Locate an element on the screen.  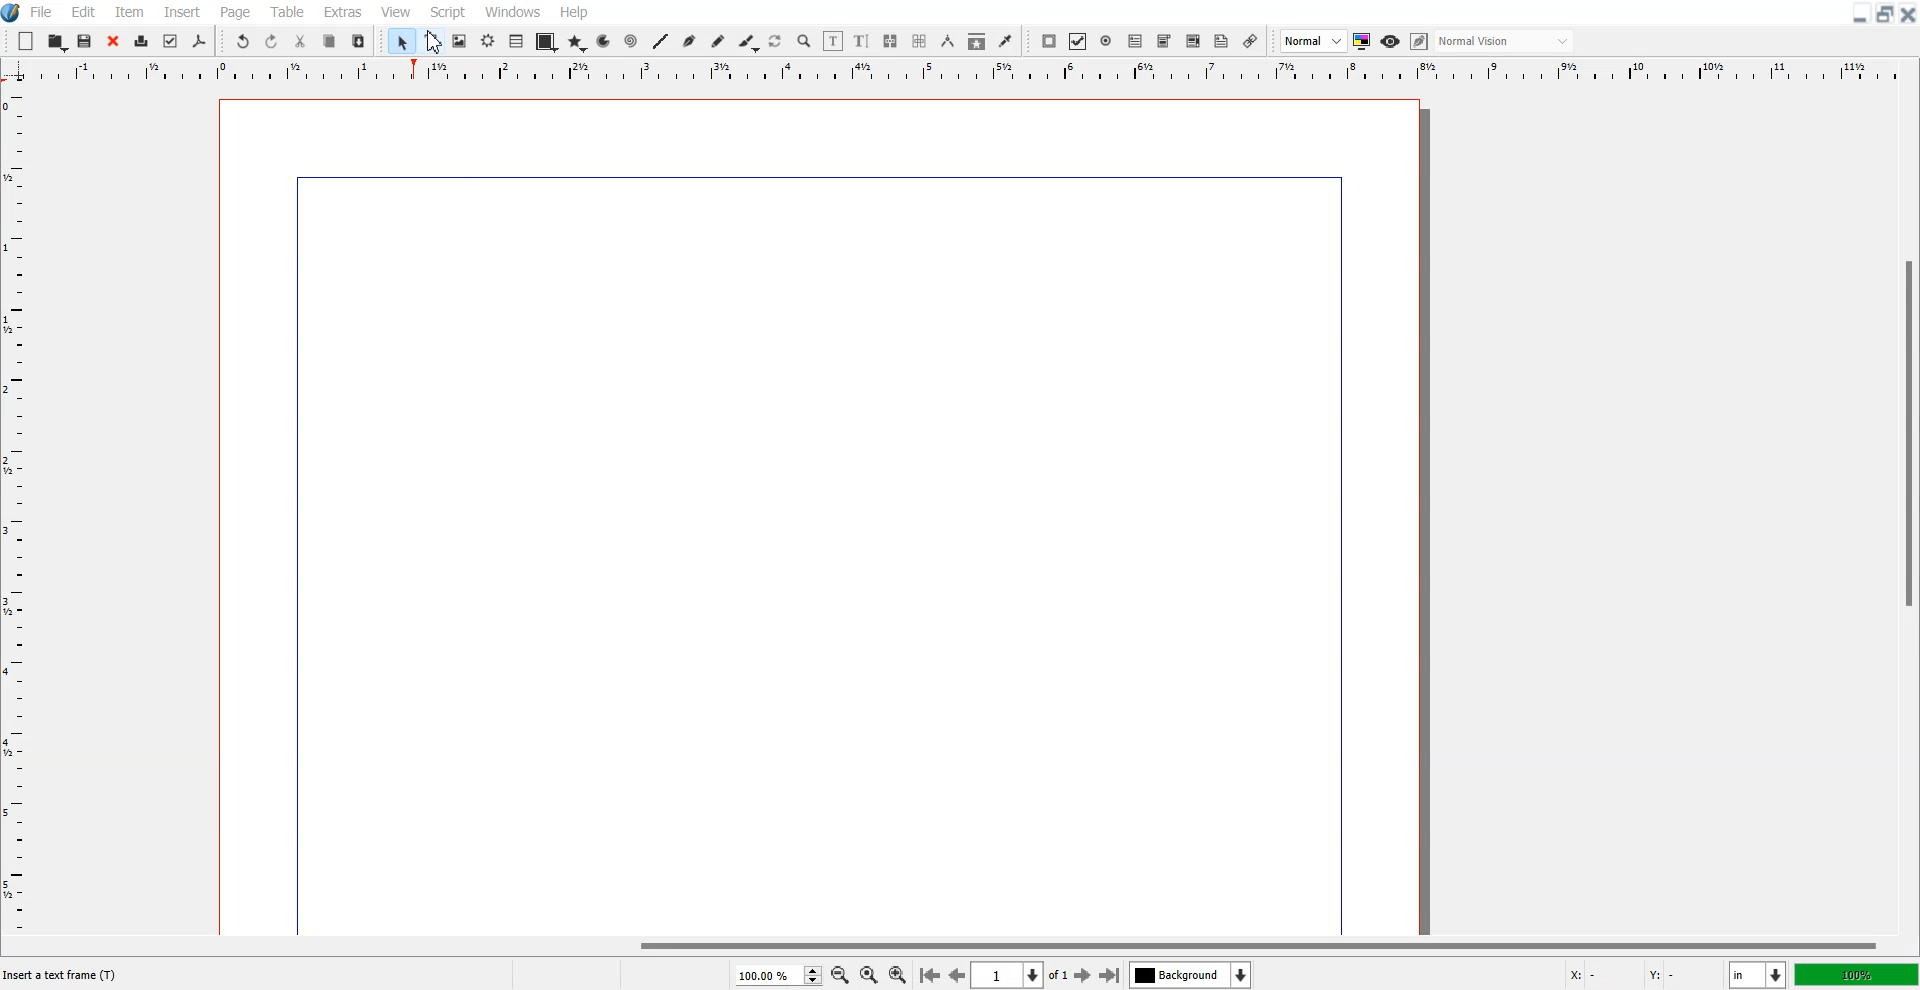
Edit text with story is located at coordinates (863, 42).